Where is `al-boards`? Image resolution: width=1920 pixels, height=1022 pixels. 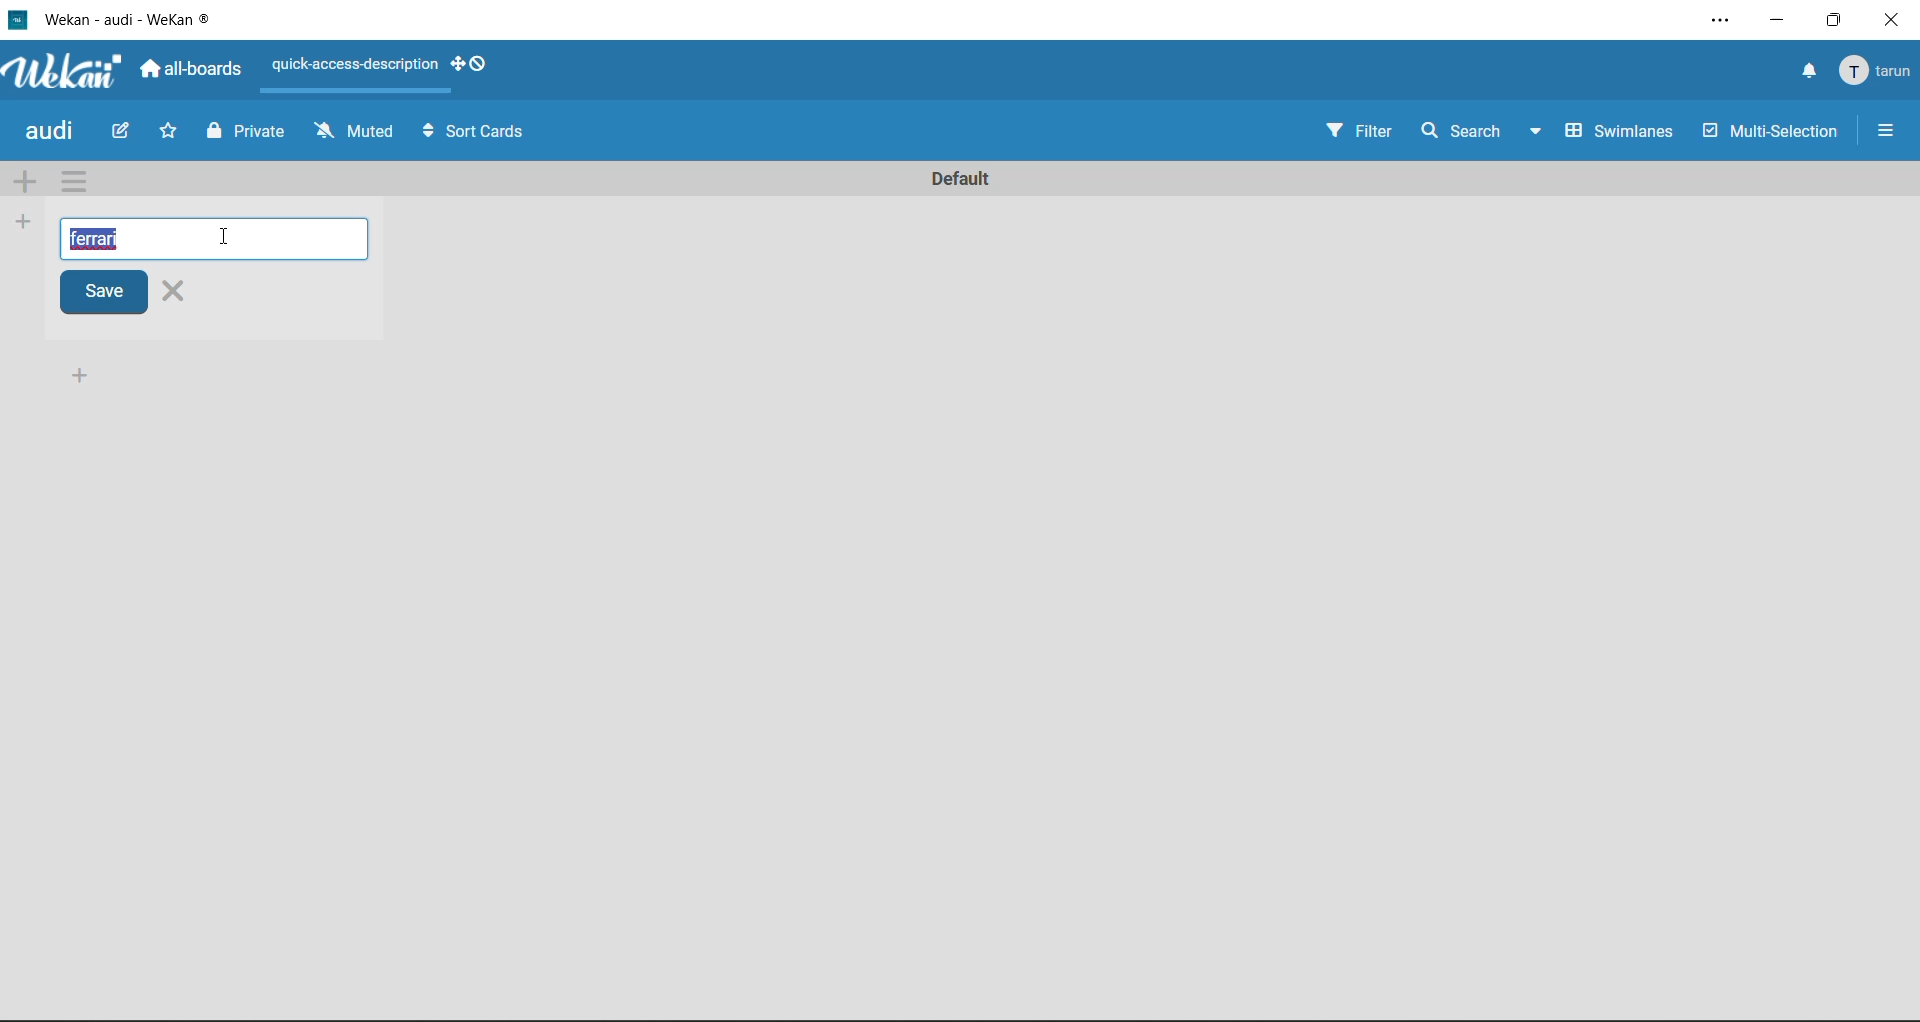
al-boards is located at coordinates (194, 74).